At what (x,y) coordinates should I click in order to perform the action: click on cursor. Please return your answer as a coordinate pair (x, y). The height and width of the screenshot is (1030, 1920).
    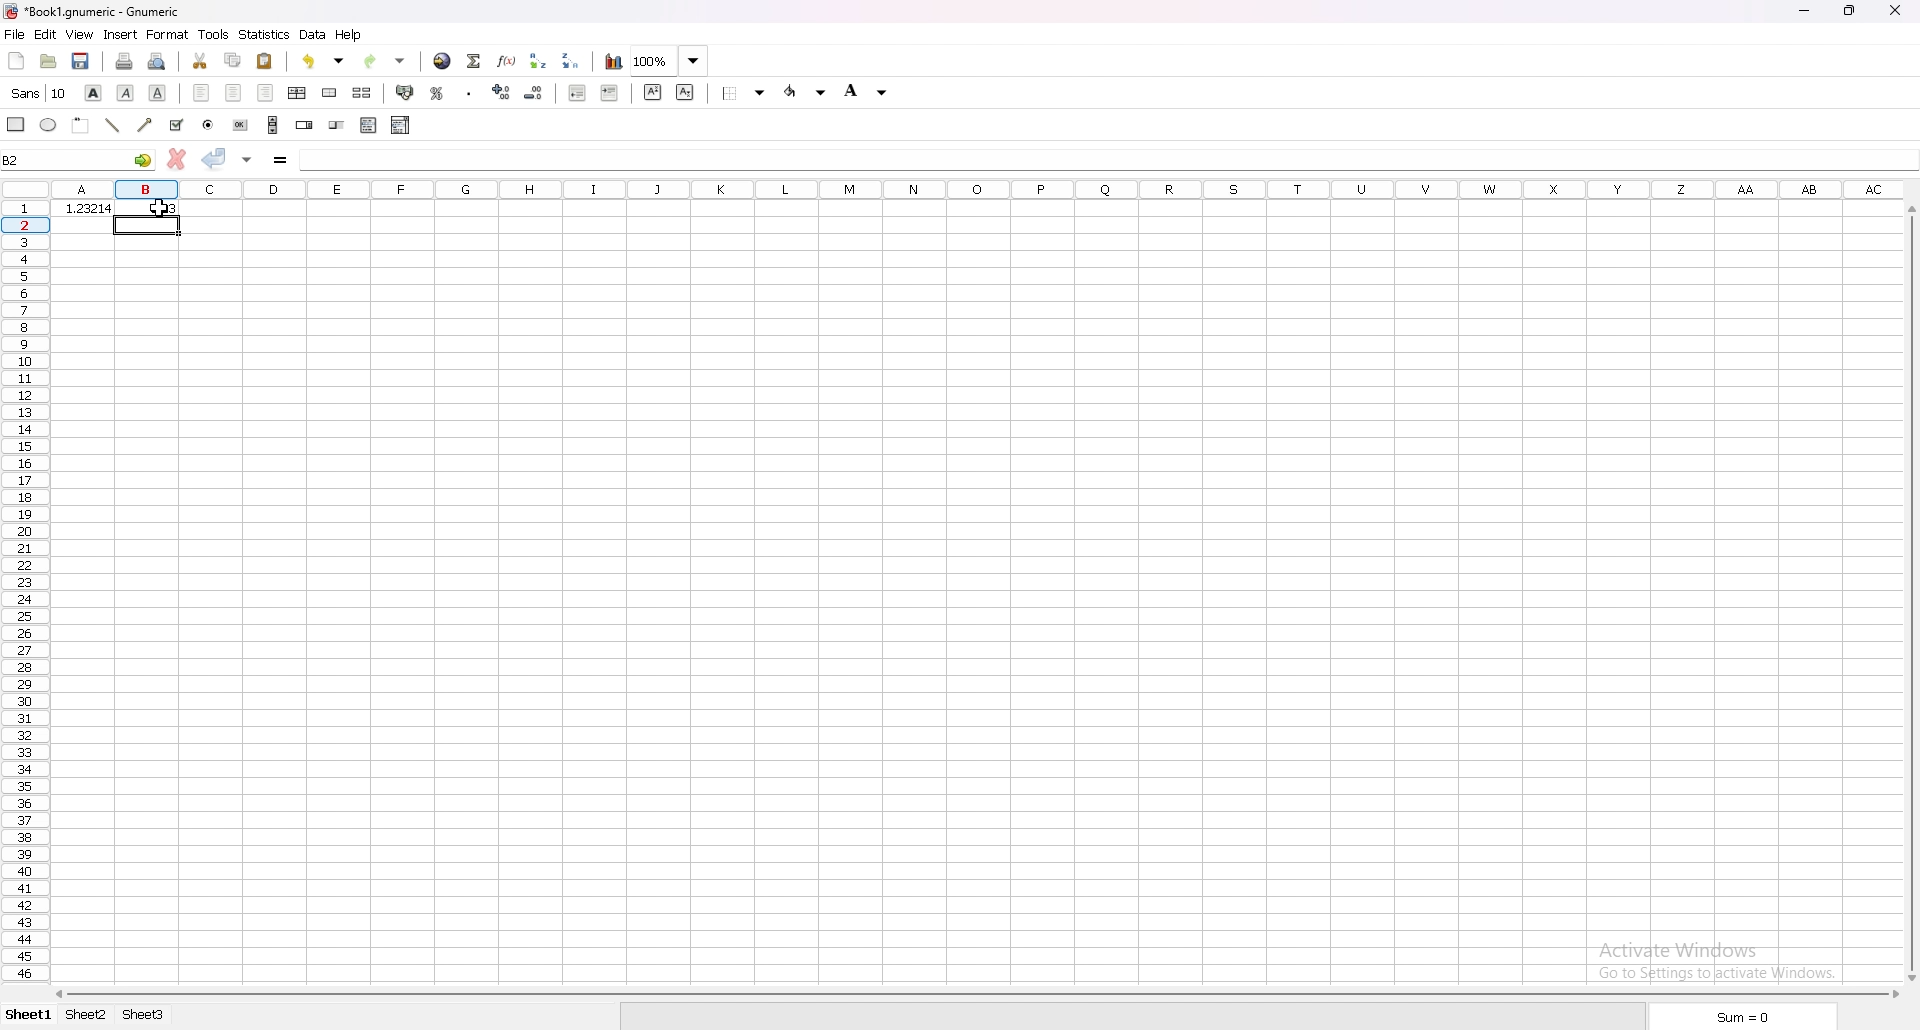
    Looking at the image, I should click on (168, 209).